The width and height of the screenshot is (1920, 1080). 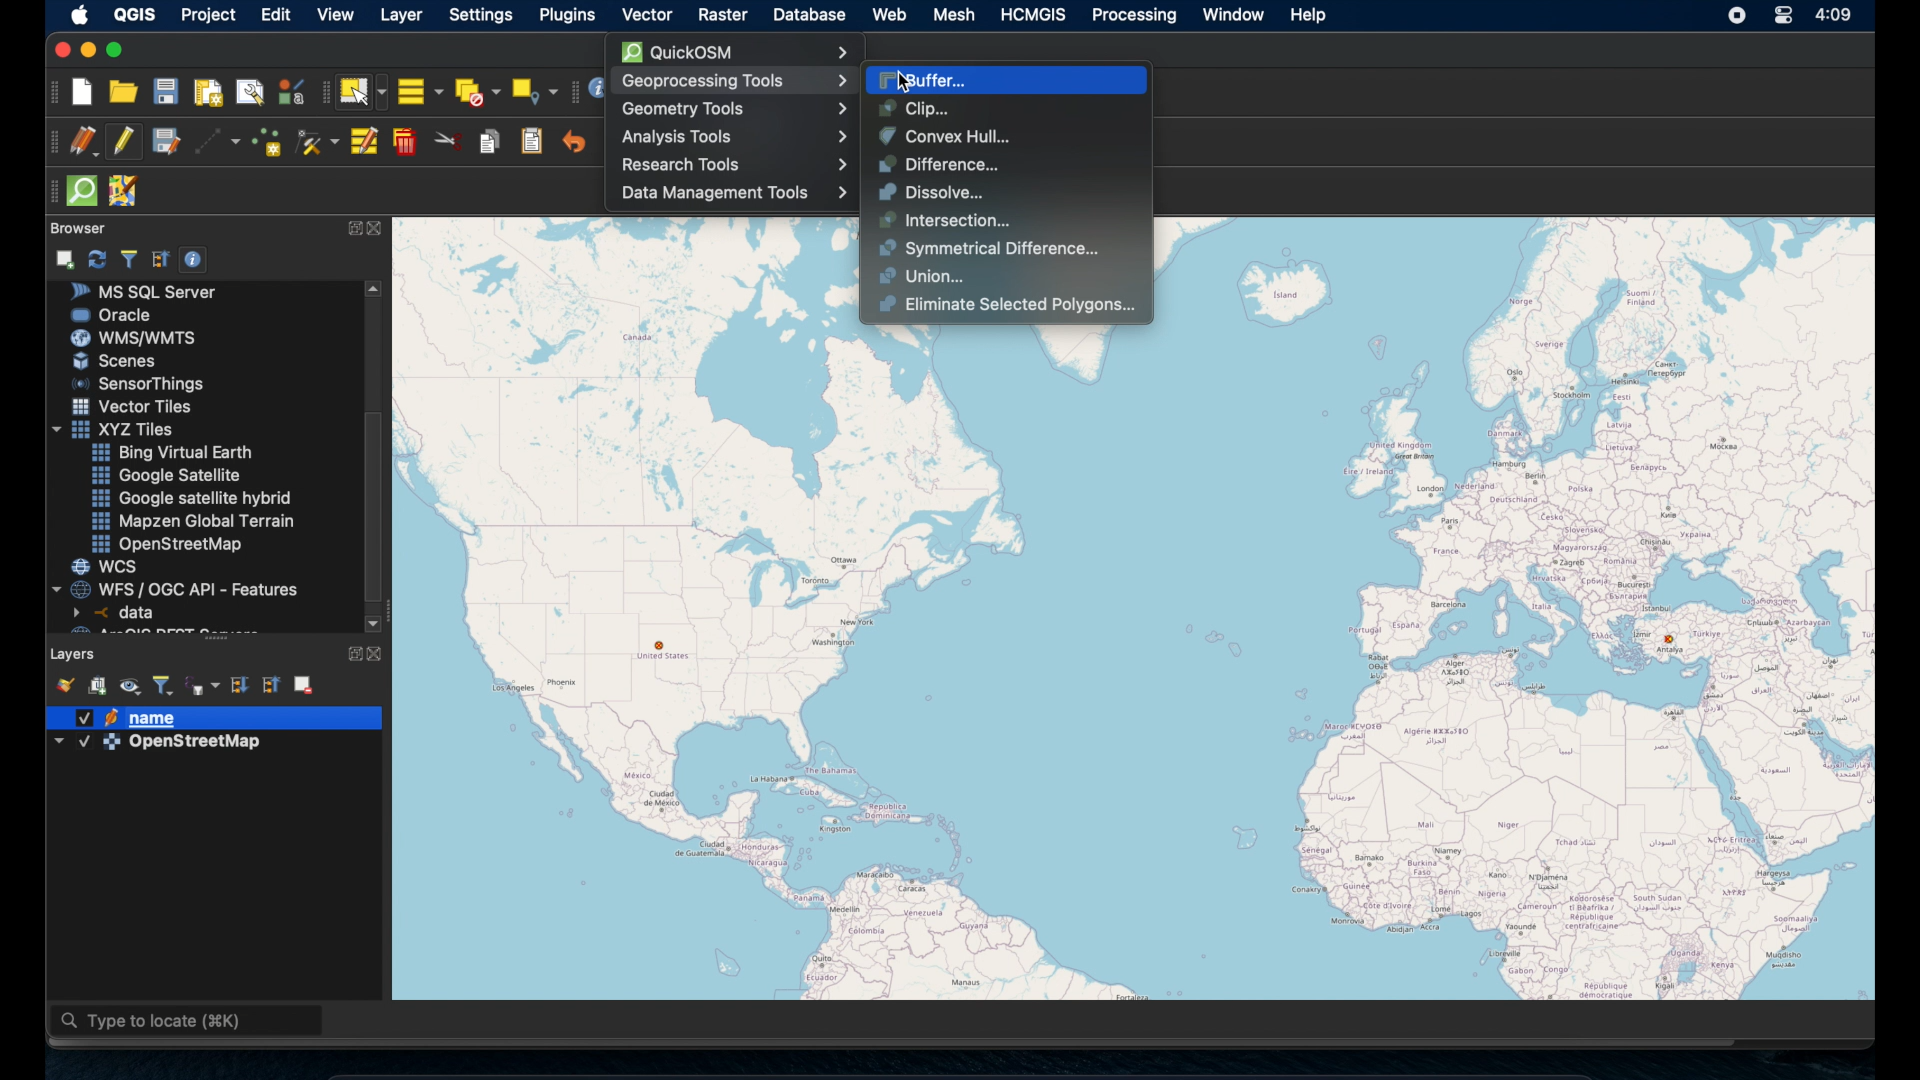 What do you see at coordinates (191, 500) in the screenshot?
I see `google satellite hybrid` at bounding box center [191, 500].